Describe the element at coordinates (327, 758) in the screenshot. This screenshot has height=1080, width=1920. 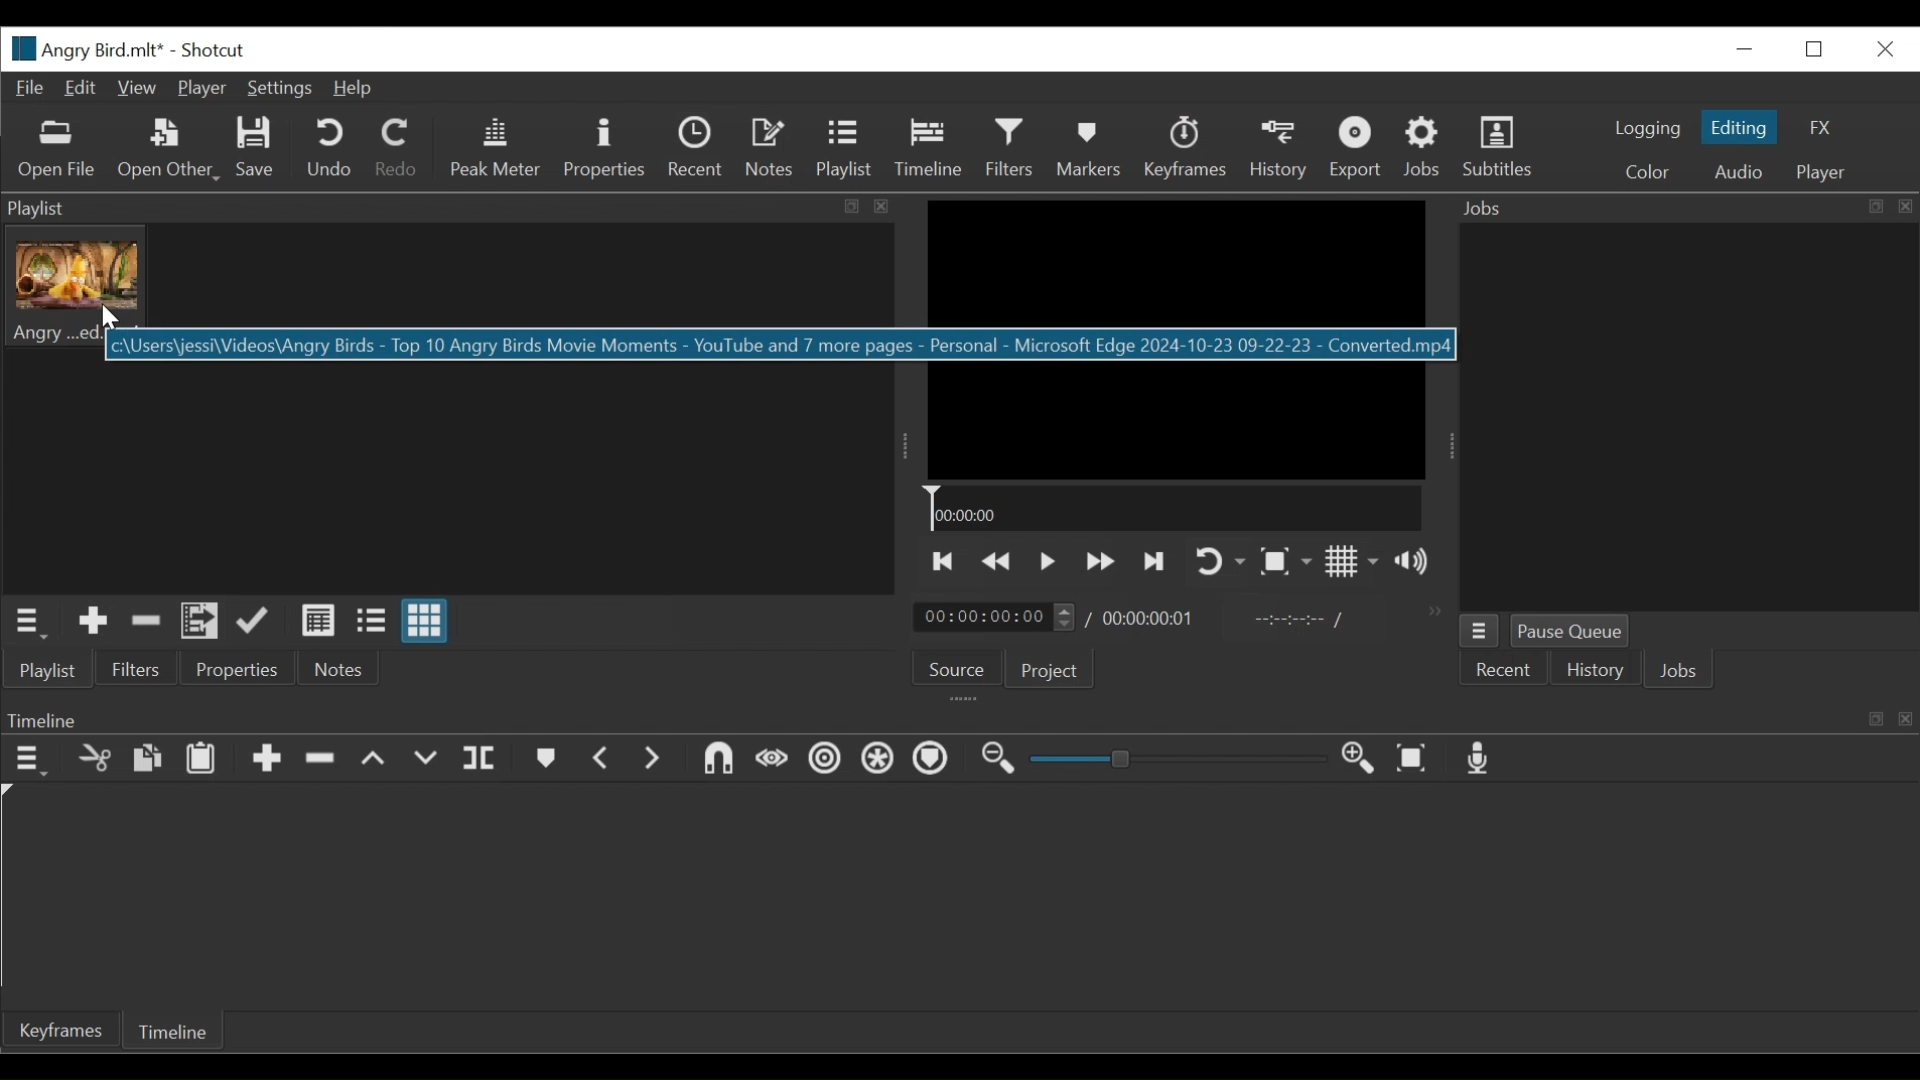
I see `remove clip` at that location.